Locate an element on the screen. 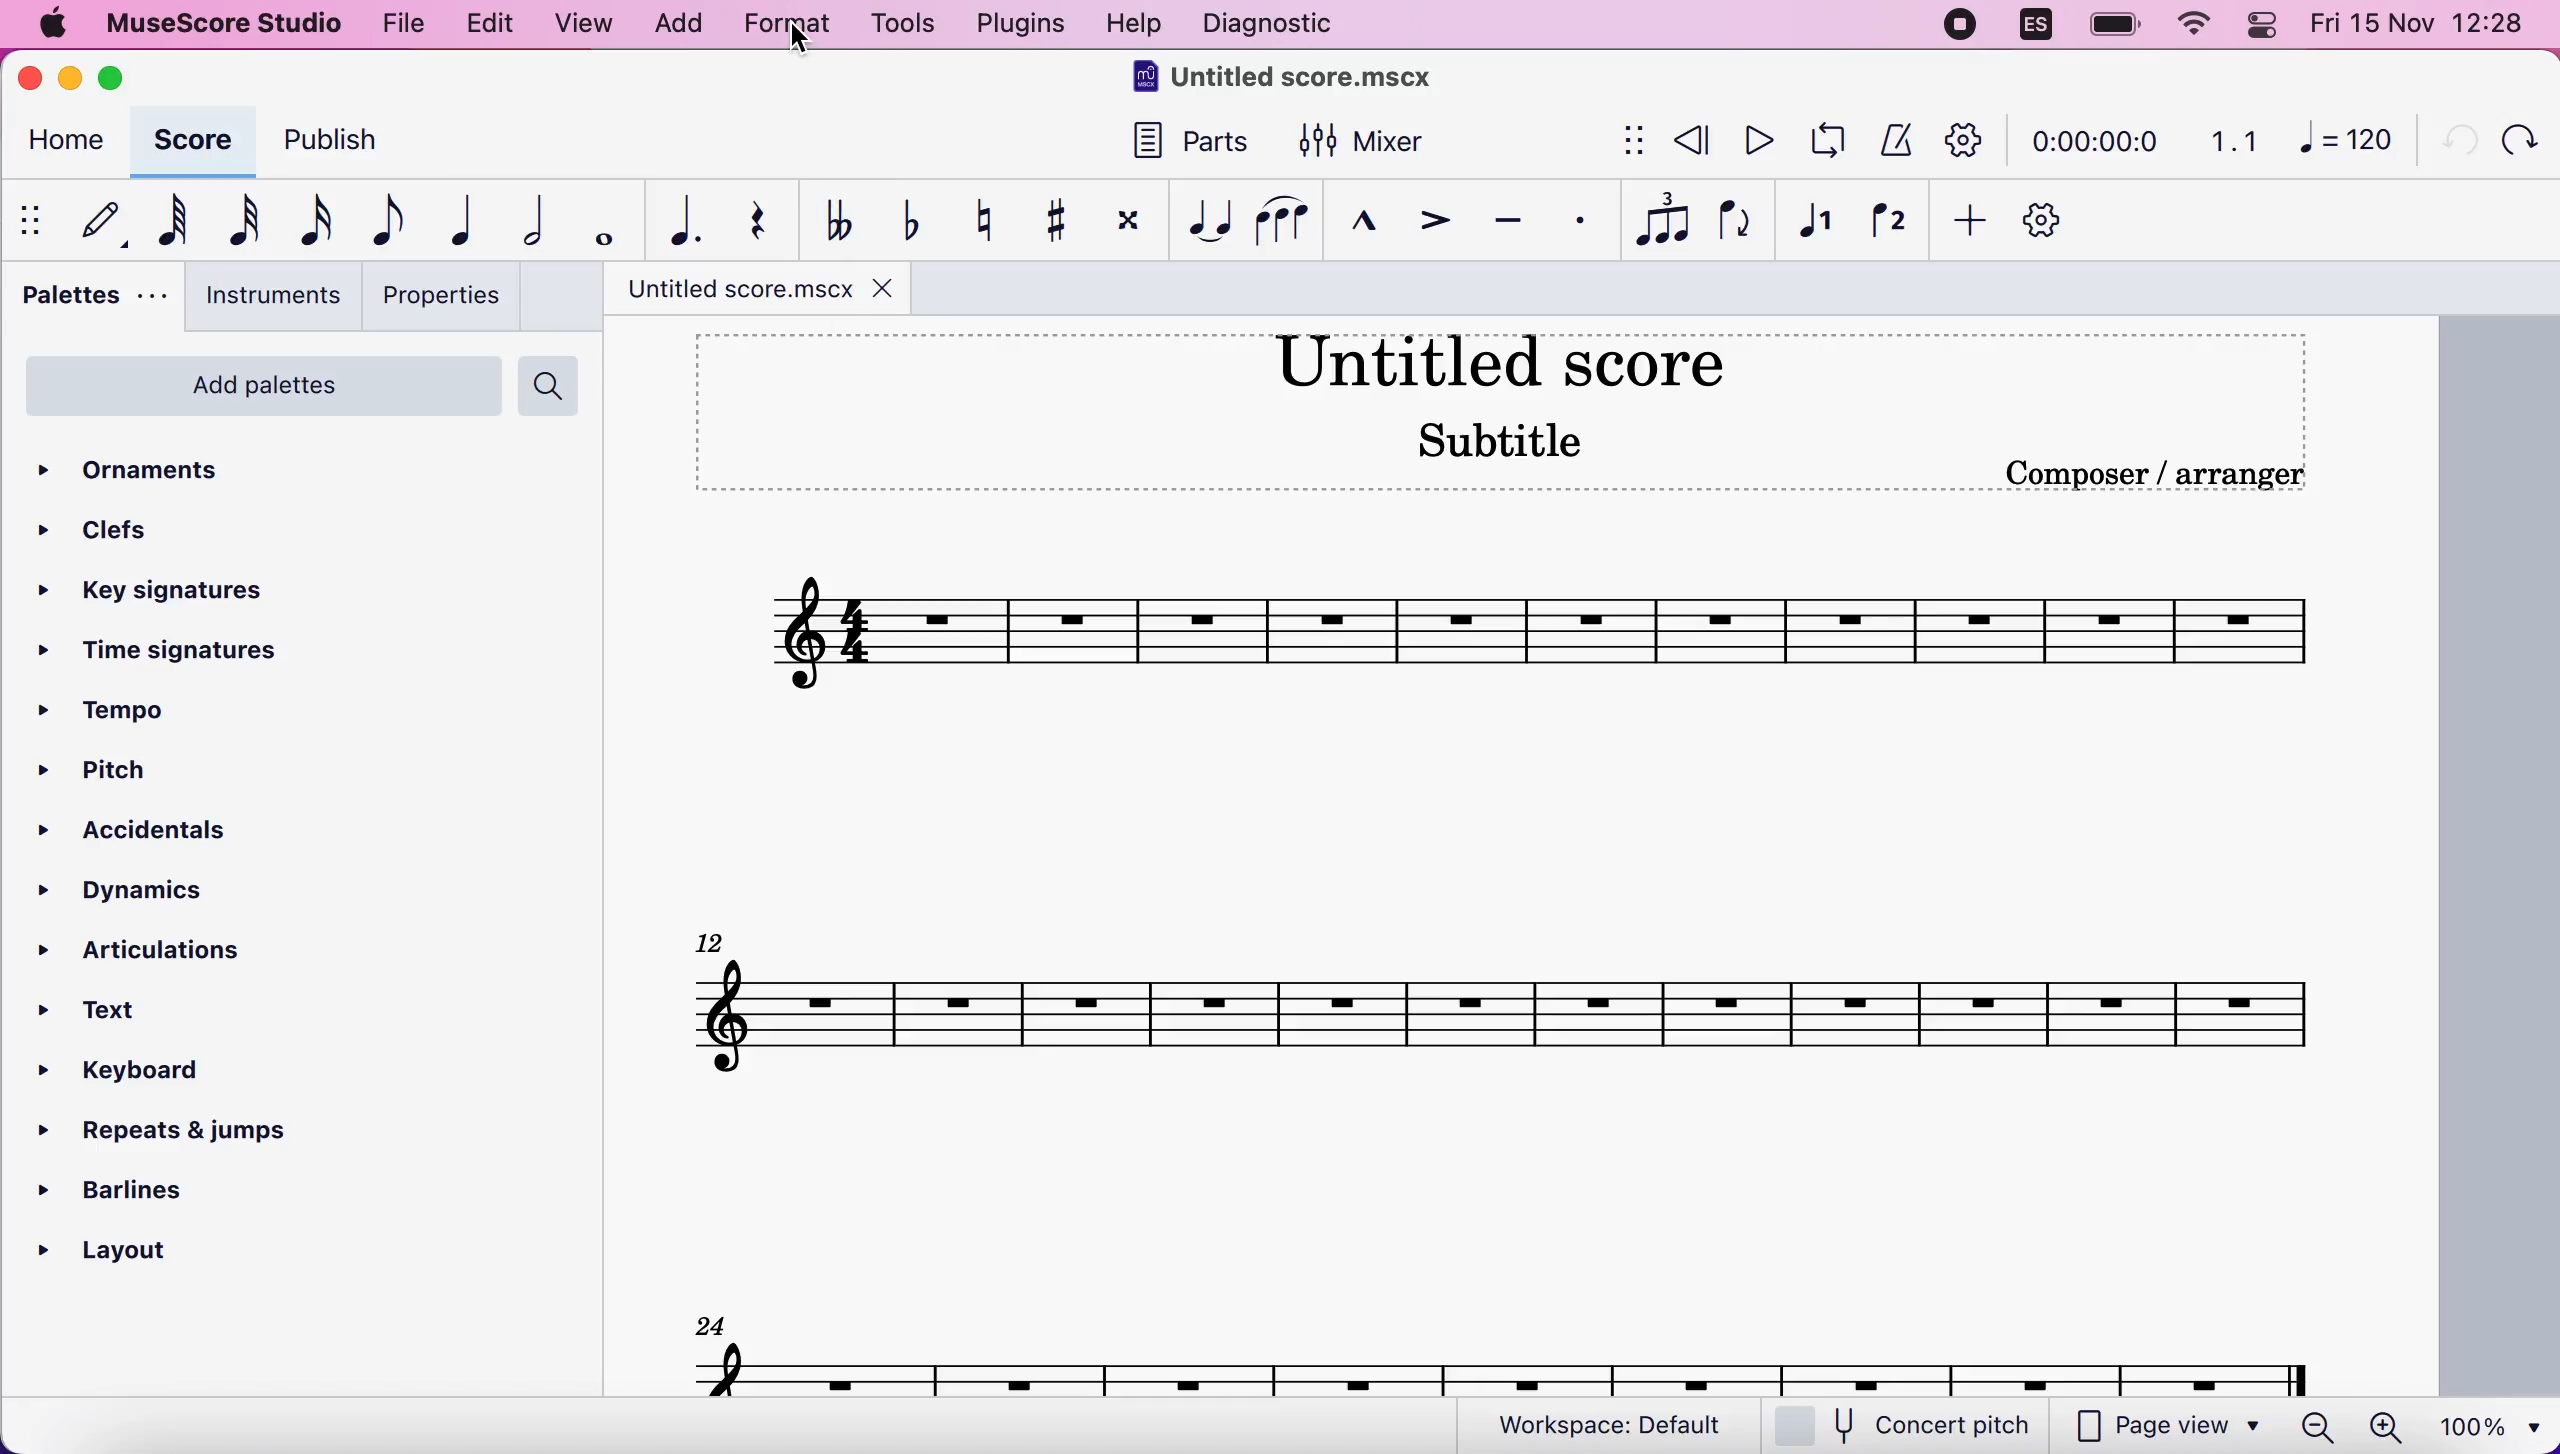 The height and width of the screenshot is (1454, 2560). edit is located at coordinates (488, 24).